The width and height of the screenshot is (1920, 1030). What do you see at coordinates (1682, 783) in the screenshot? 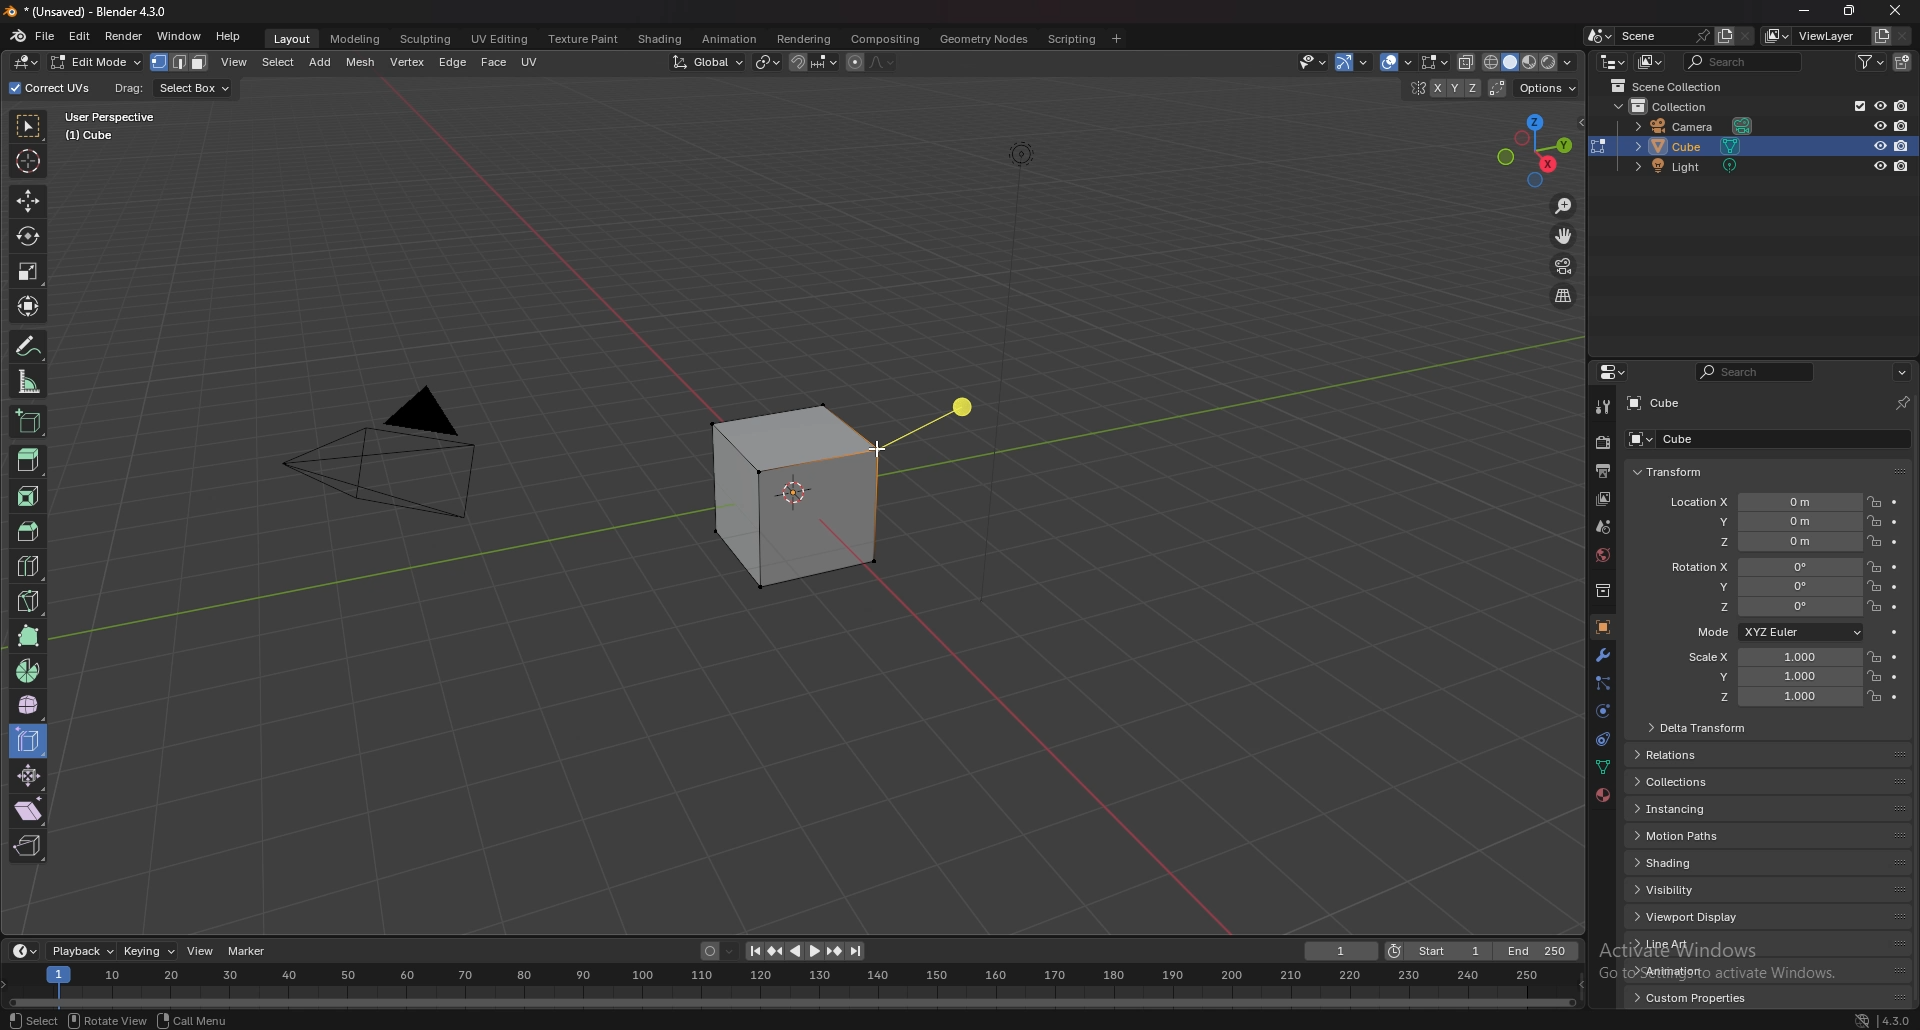
I see `collections` at bounding box center [1682, 783].